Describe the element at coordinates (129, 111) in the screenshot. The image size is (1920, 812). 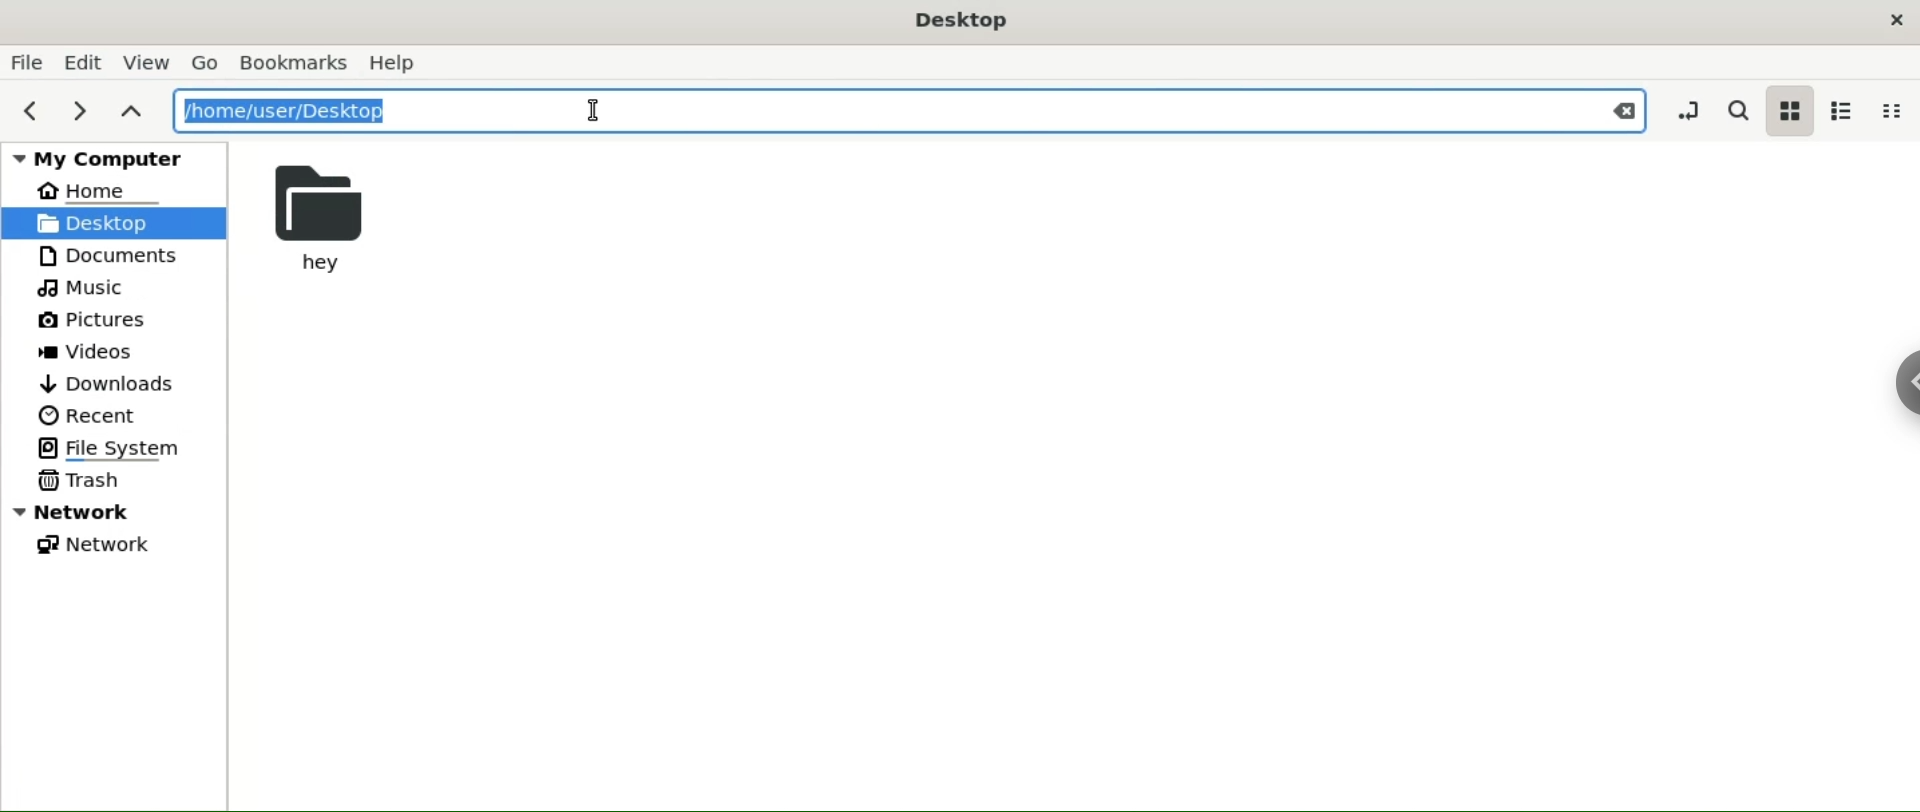
I see `parent holders` at that location.